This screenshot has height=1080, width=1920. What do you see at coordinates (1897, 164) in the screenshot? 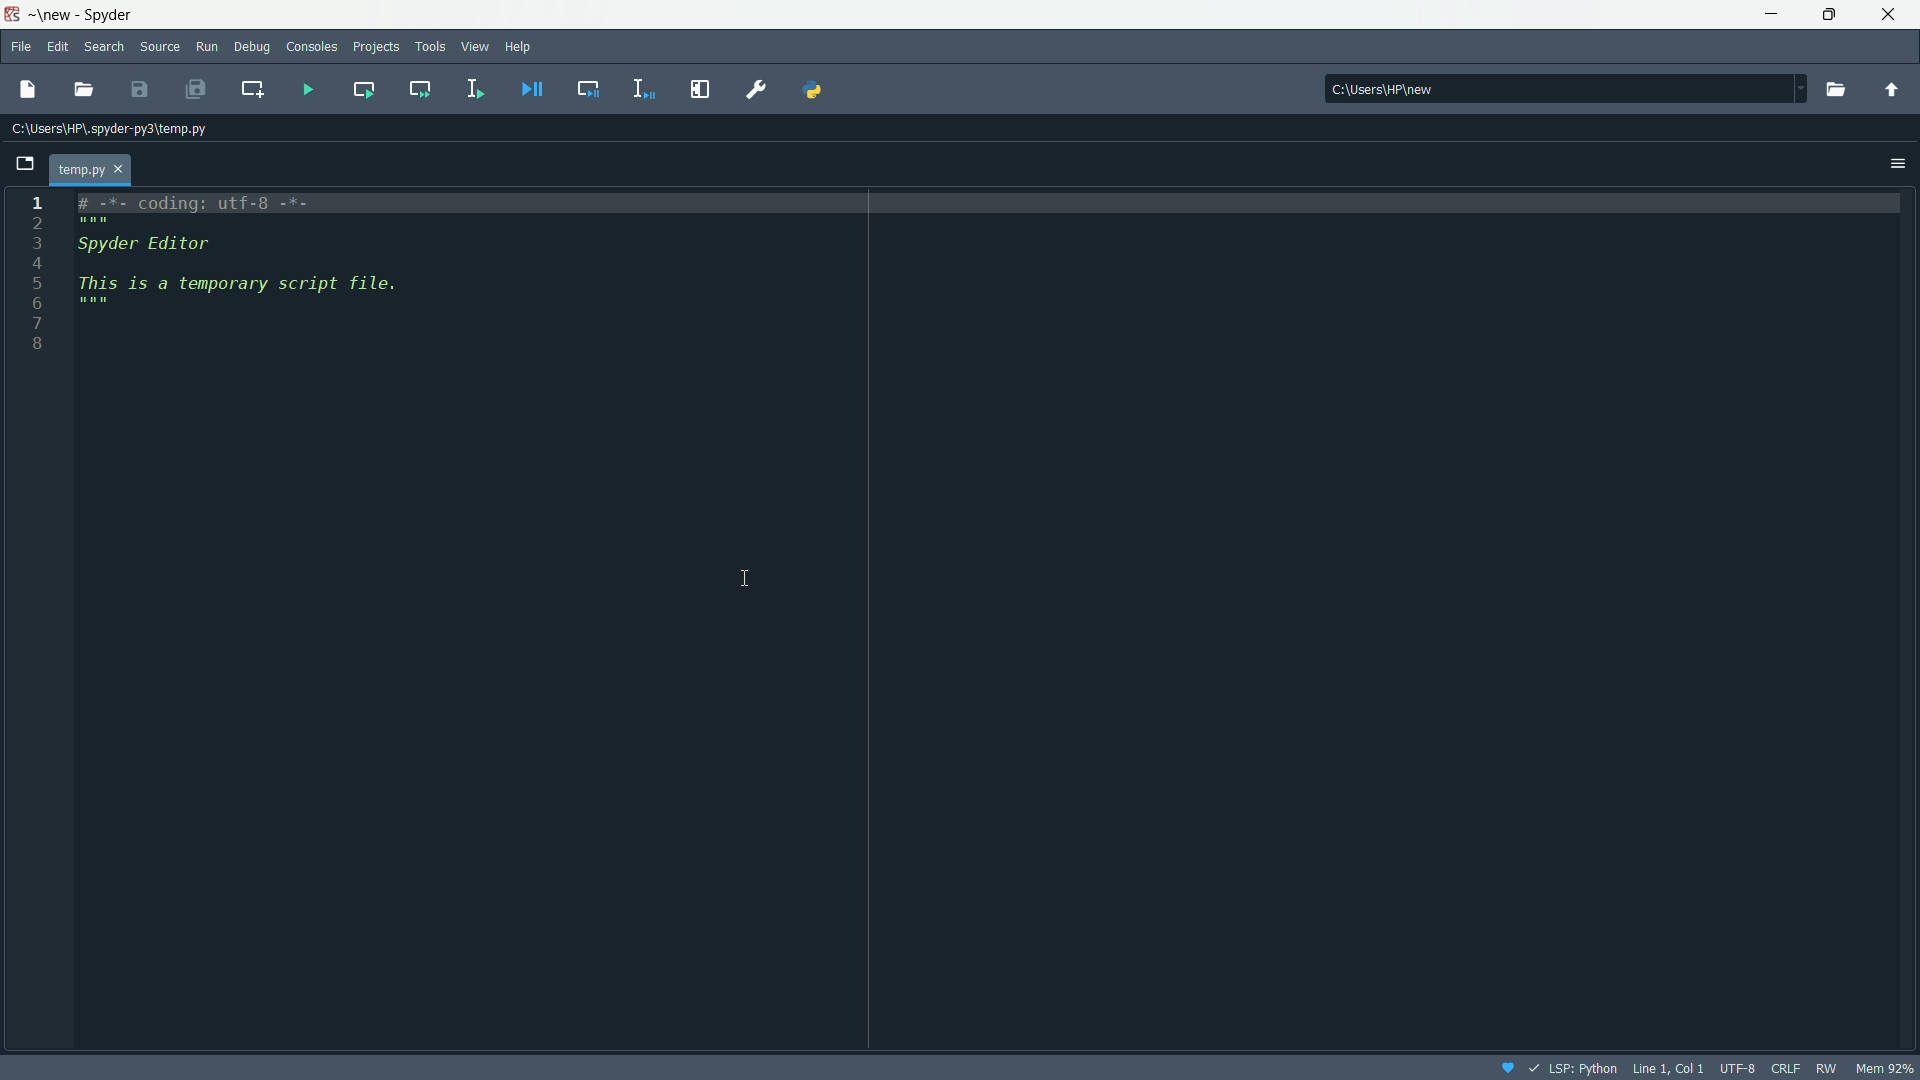
I see `options` at bounding box center [1897, 164].